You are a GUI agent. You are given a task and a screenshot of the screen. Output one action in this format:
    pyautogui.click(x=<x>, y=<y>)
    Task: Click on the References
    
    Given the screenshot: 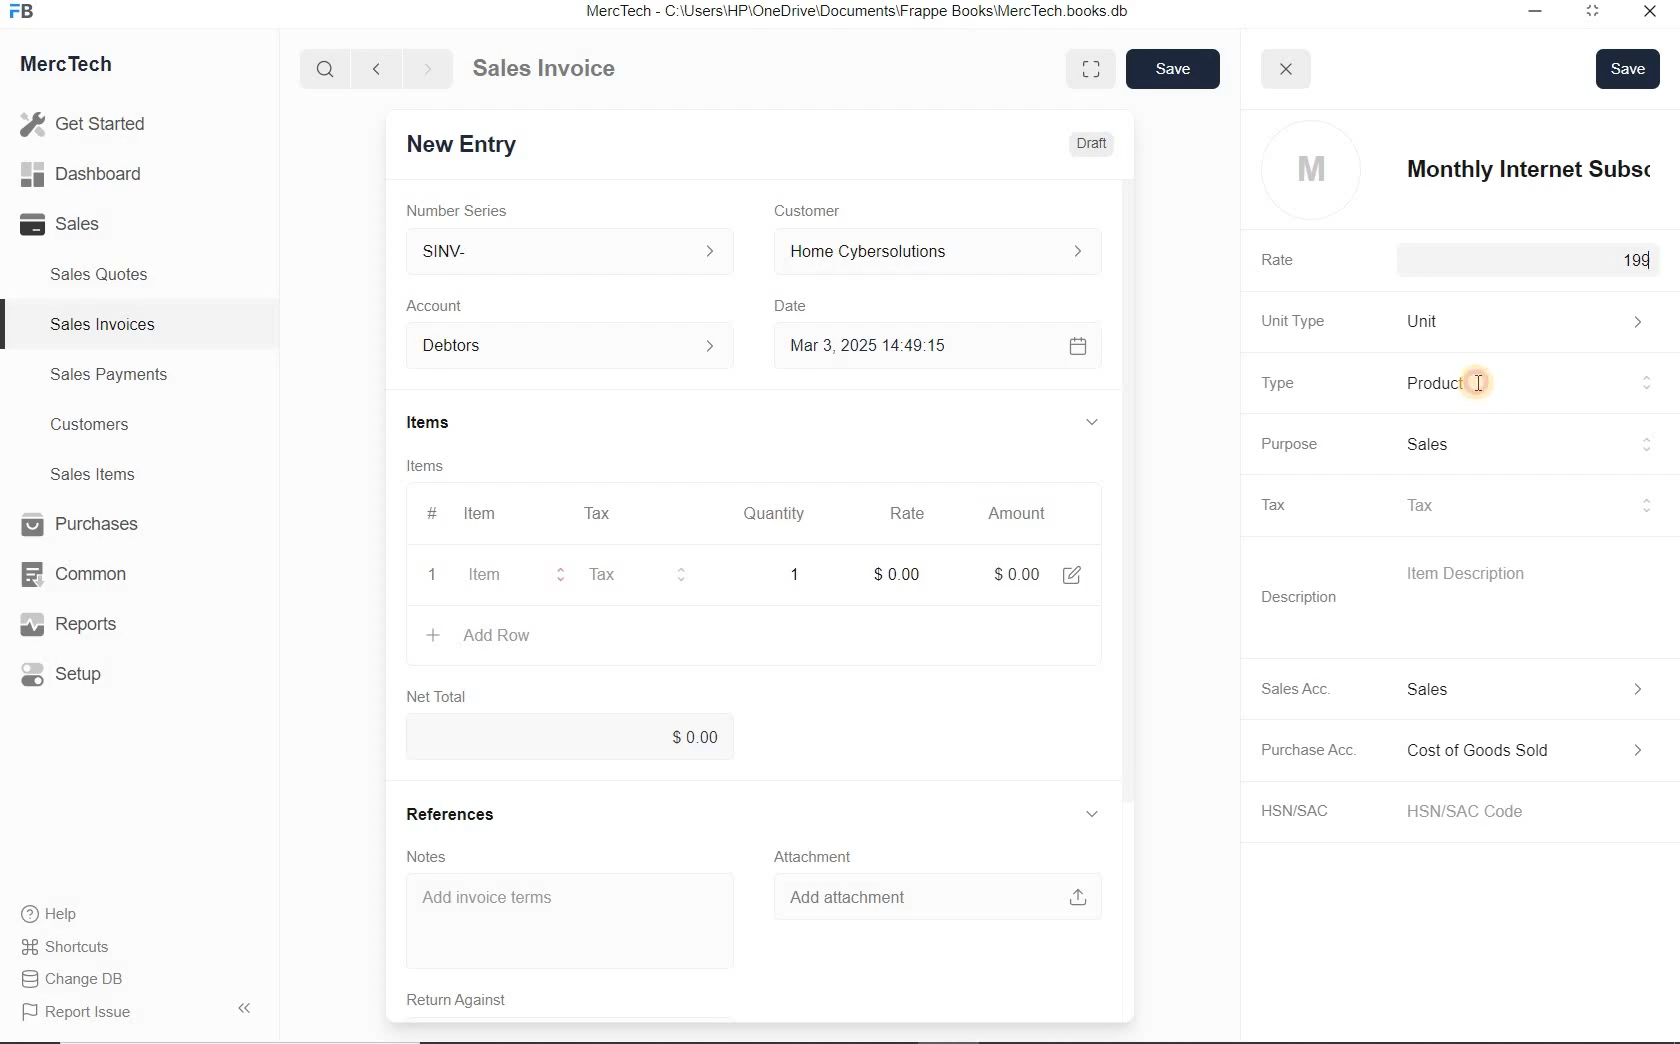 What is the action you would take?
    pyautogui.click(x=455, y=812)
    